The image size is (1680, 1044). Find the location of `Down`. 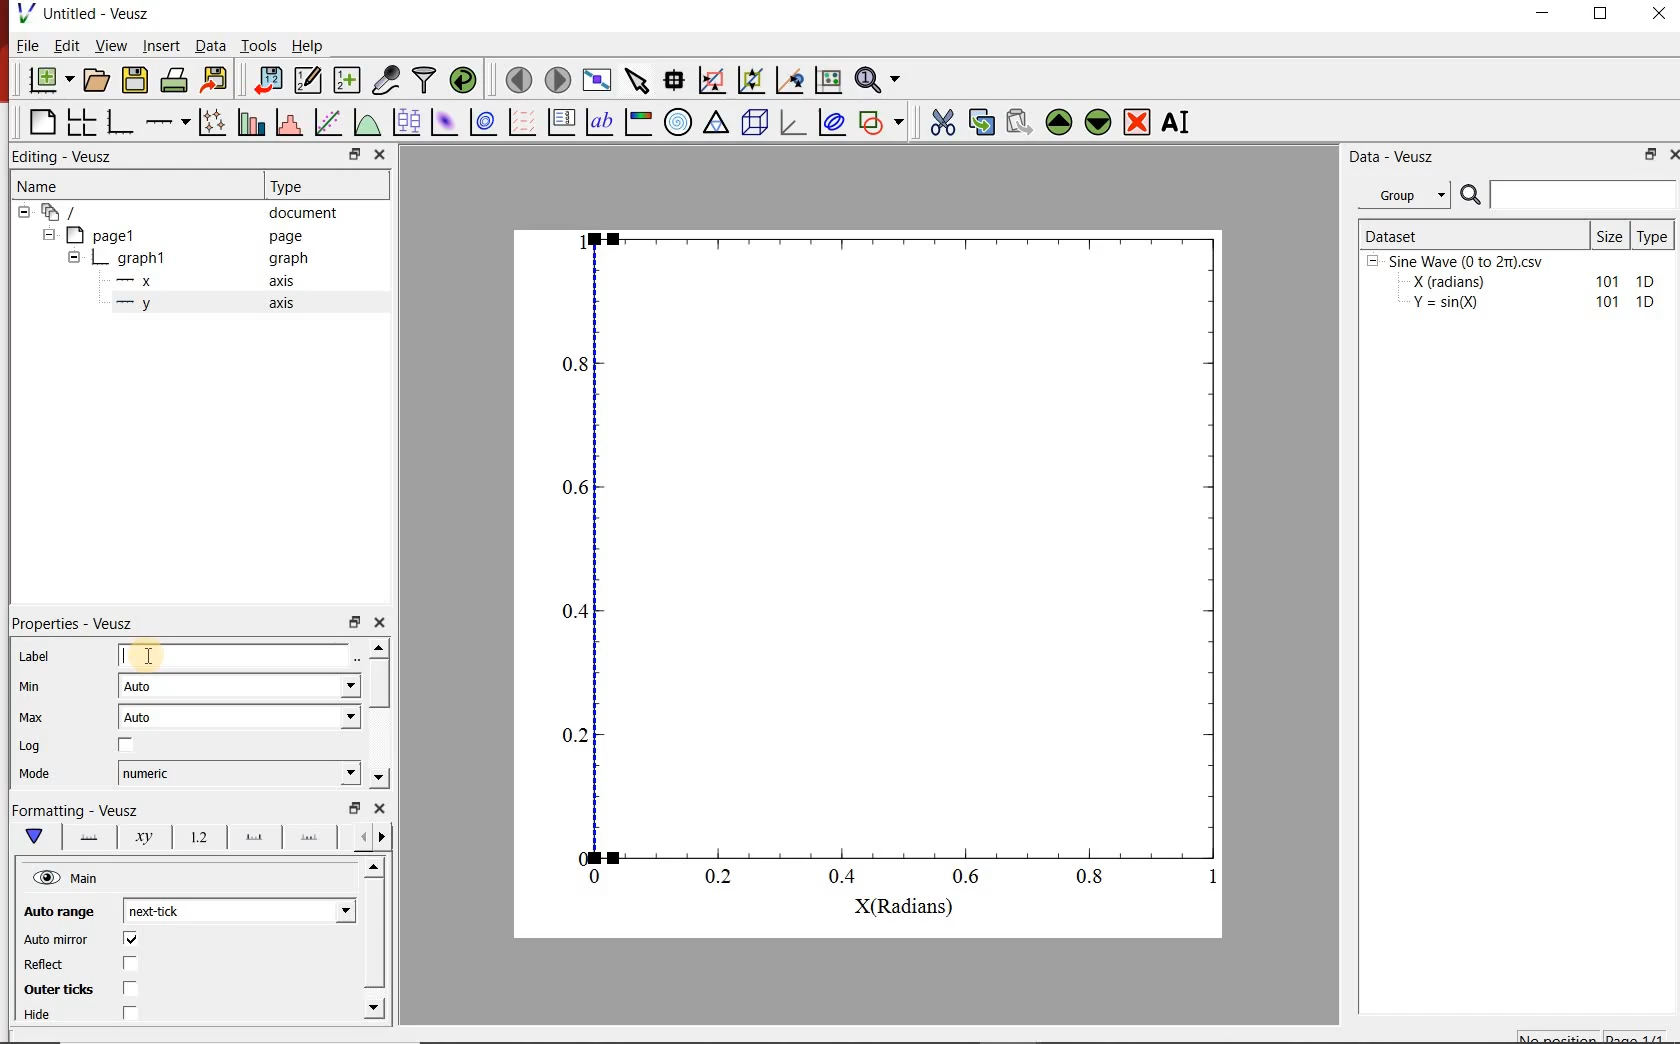

Down is located at coordinates (376, 1007).